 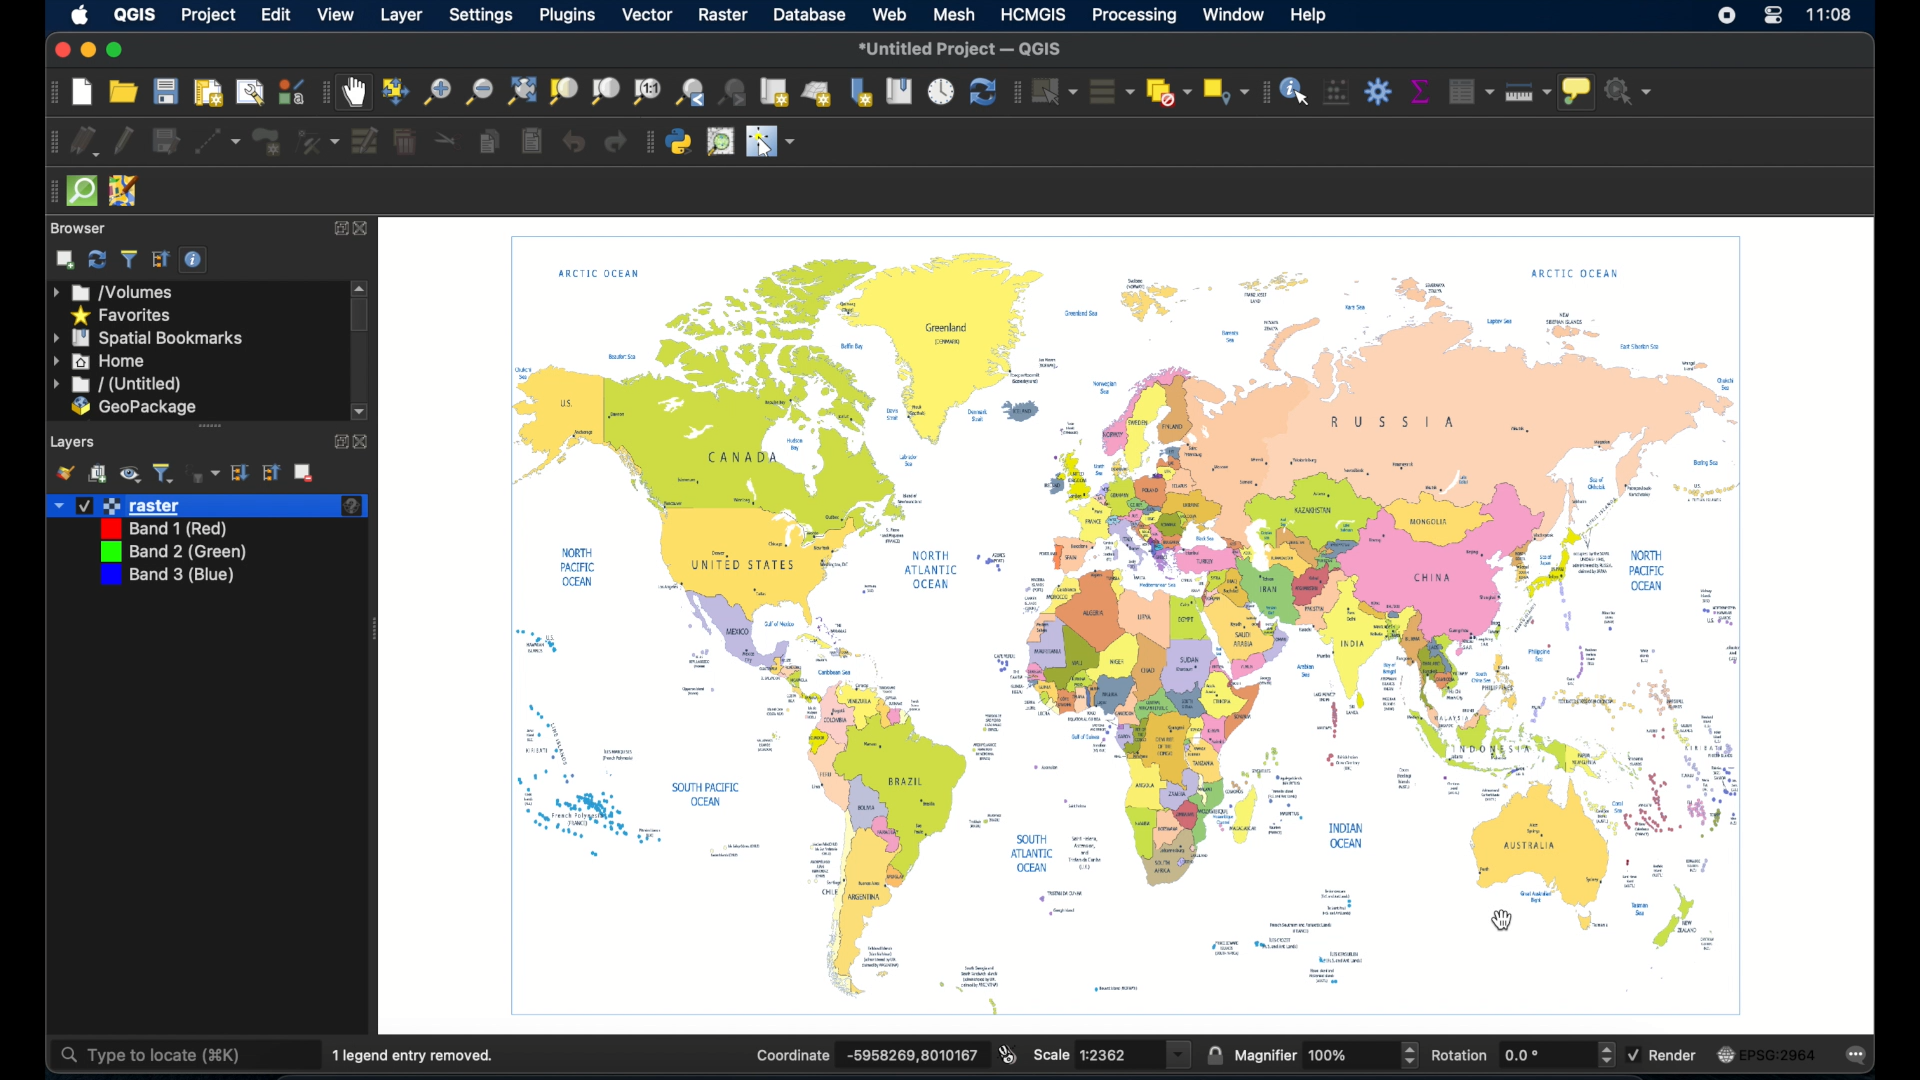 I want to click on select all features, so click(x=1108, y=91).